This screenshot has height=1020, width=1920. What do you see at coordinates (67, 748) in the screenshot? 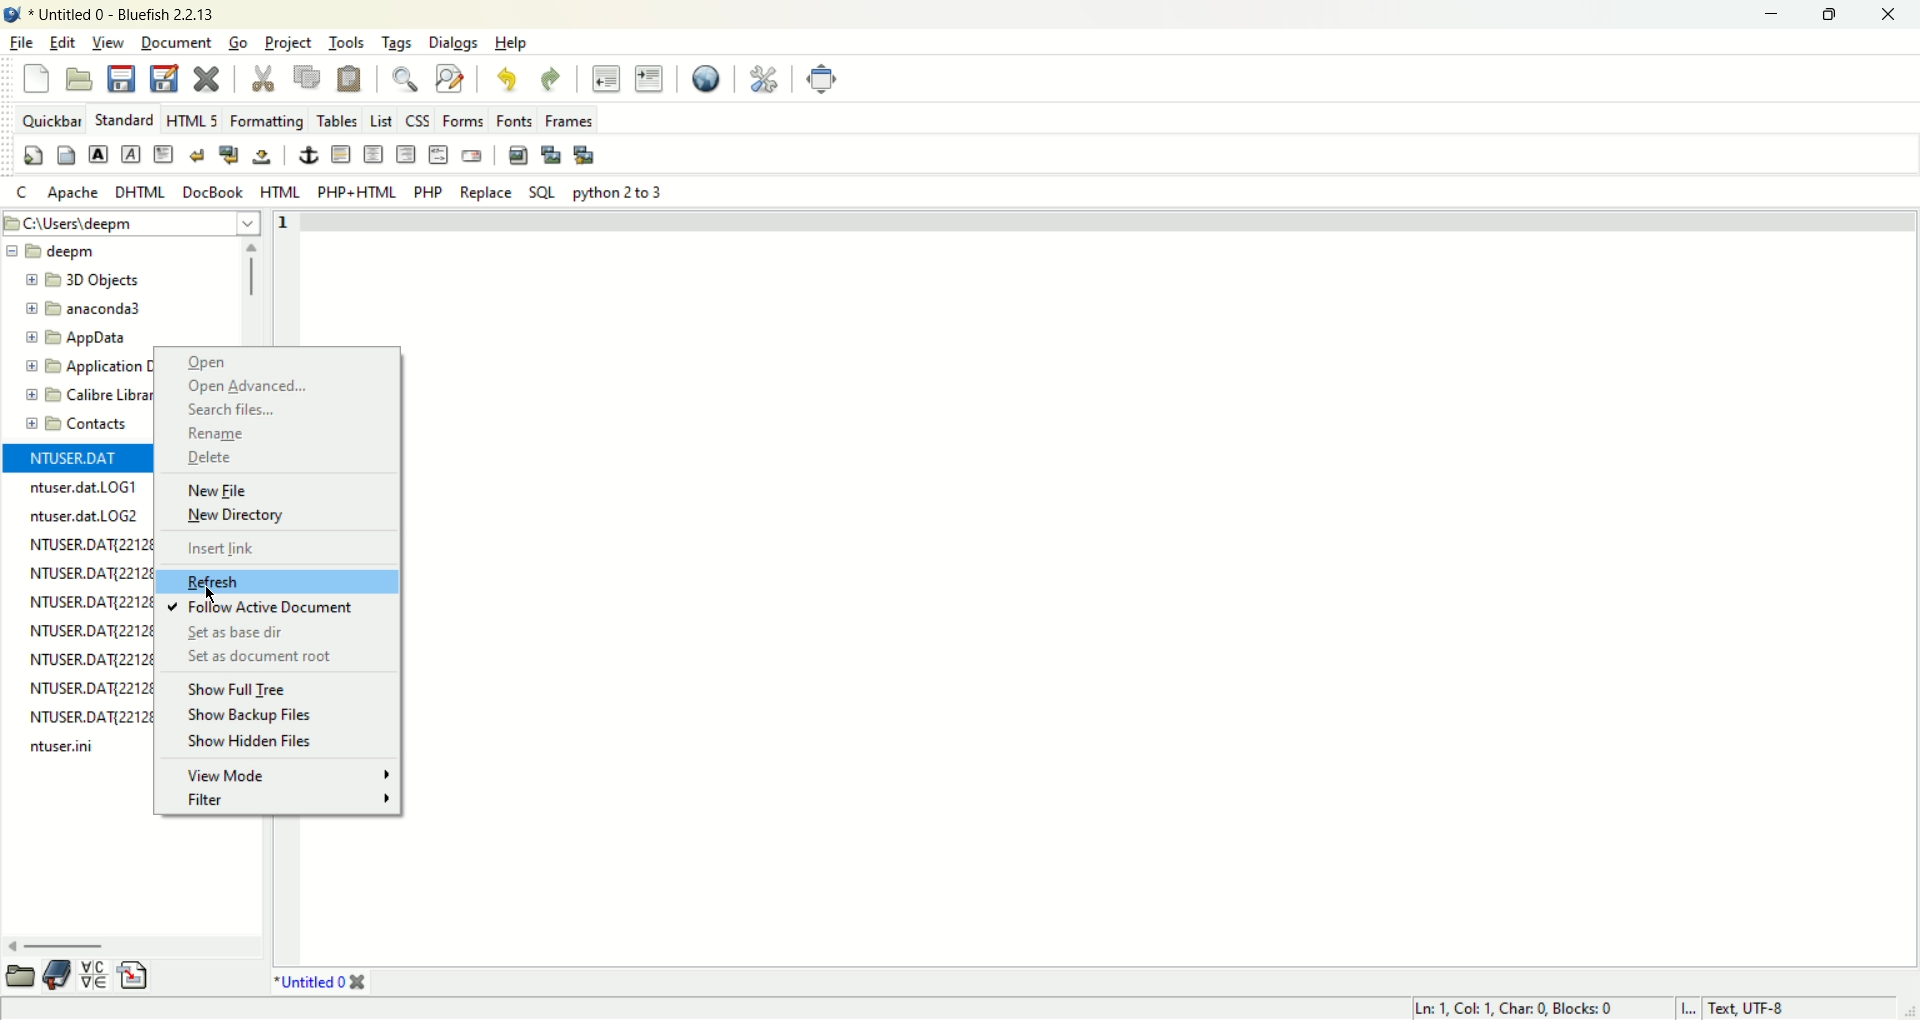
I see `ntuser.ini` at bounding box center [67, 748].